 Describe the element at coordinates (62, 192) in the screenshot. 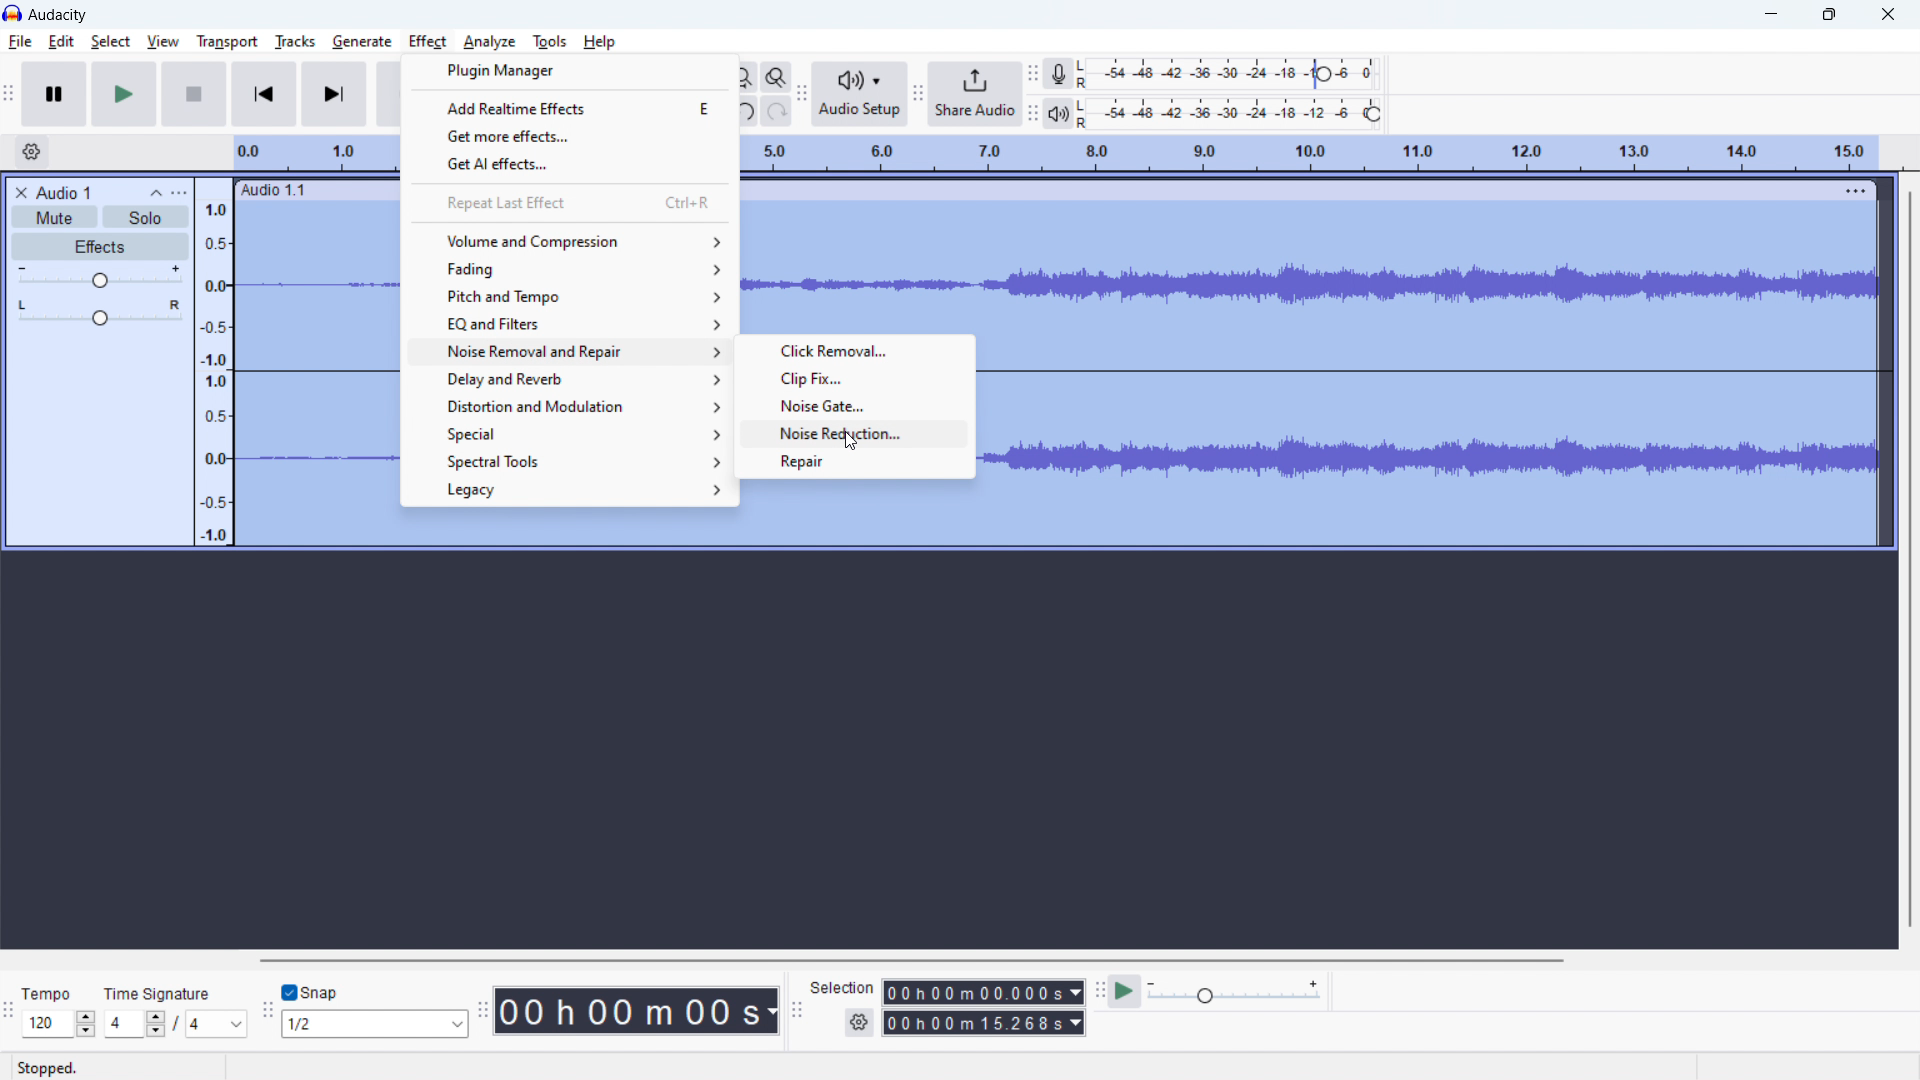

I see `title` at that location.